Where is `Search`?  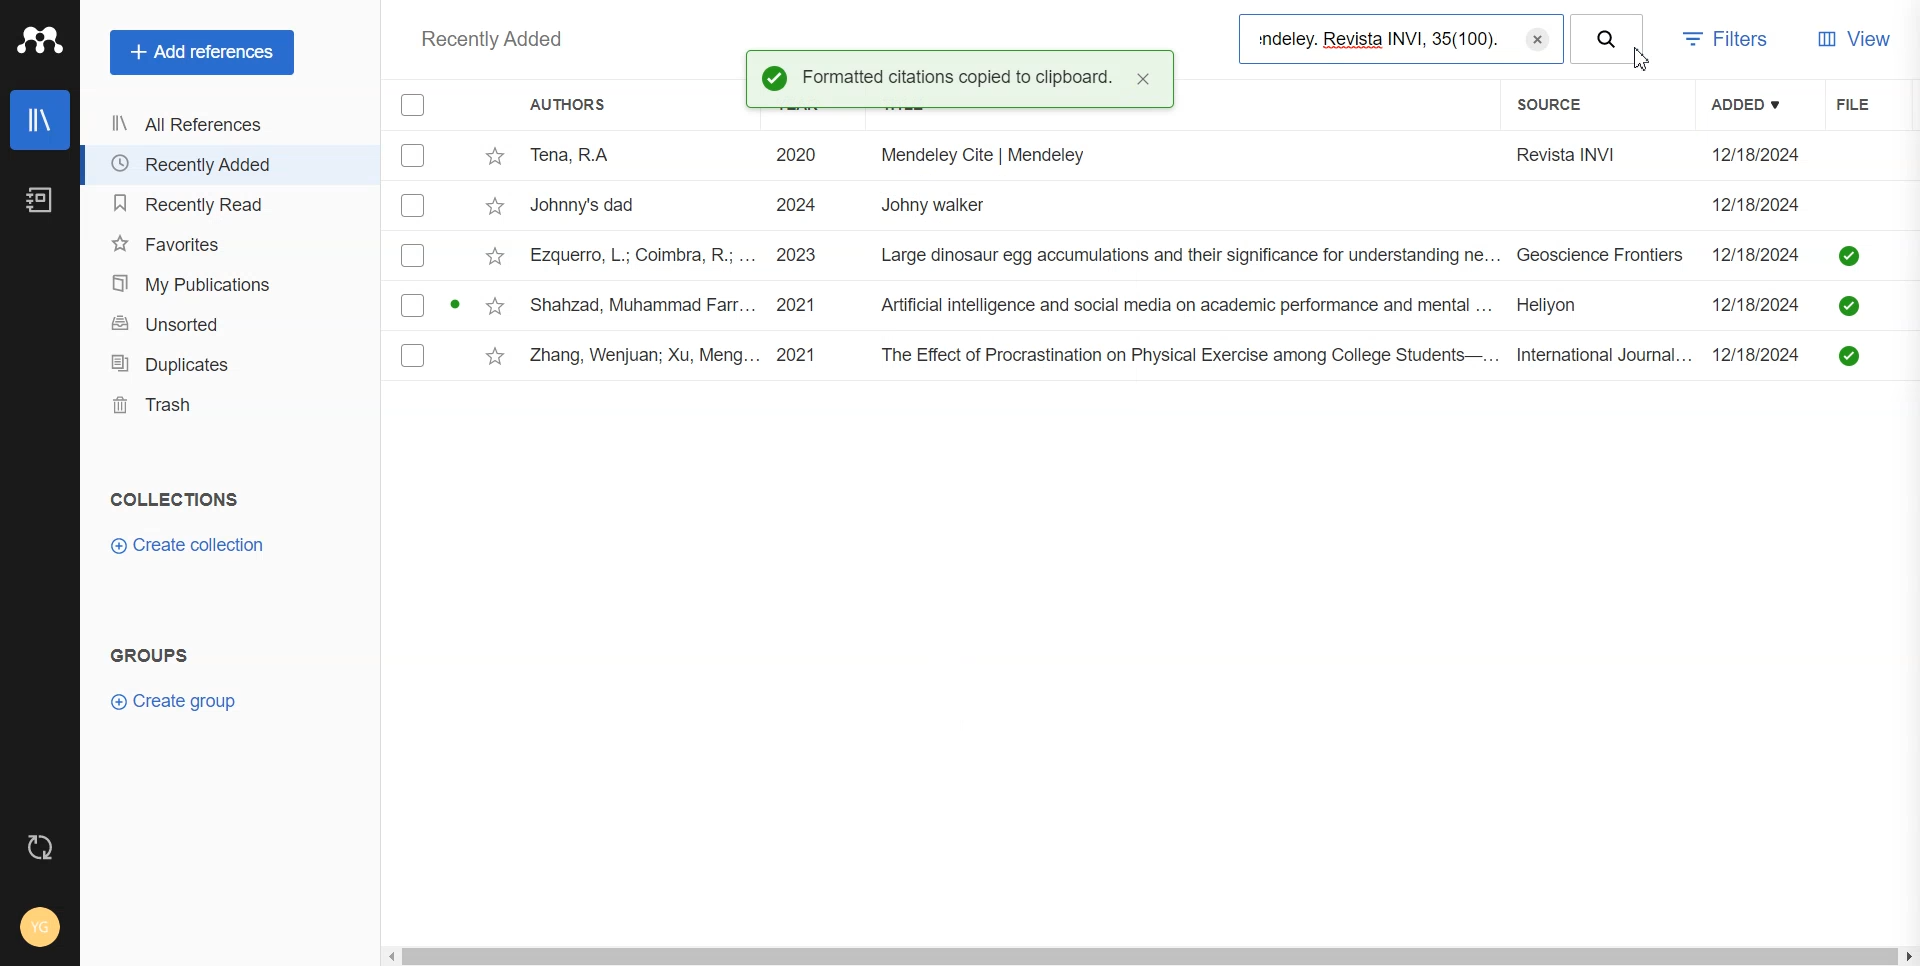 Search is located at coordinates (1608, 39).